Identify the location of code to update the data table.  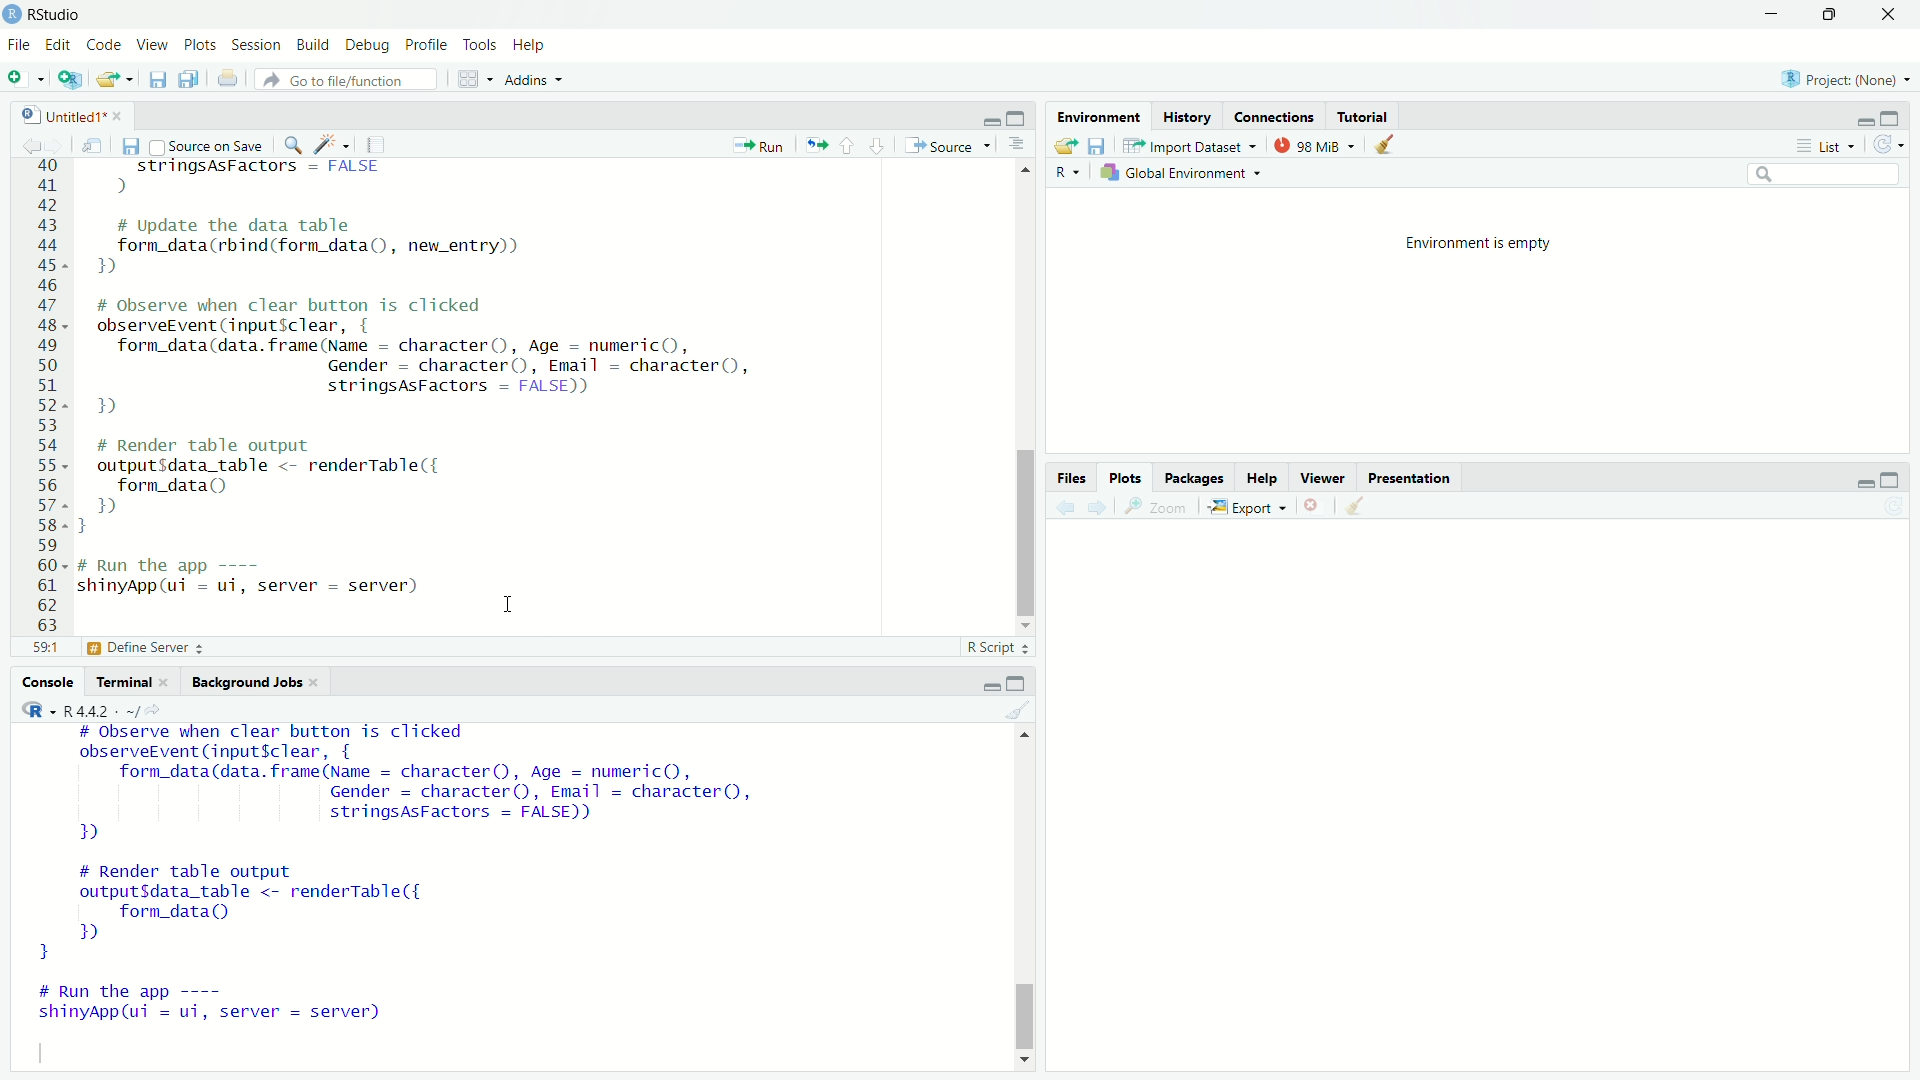
(318, 248).